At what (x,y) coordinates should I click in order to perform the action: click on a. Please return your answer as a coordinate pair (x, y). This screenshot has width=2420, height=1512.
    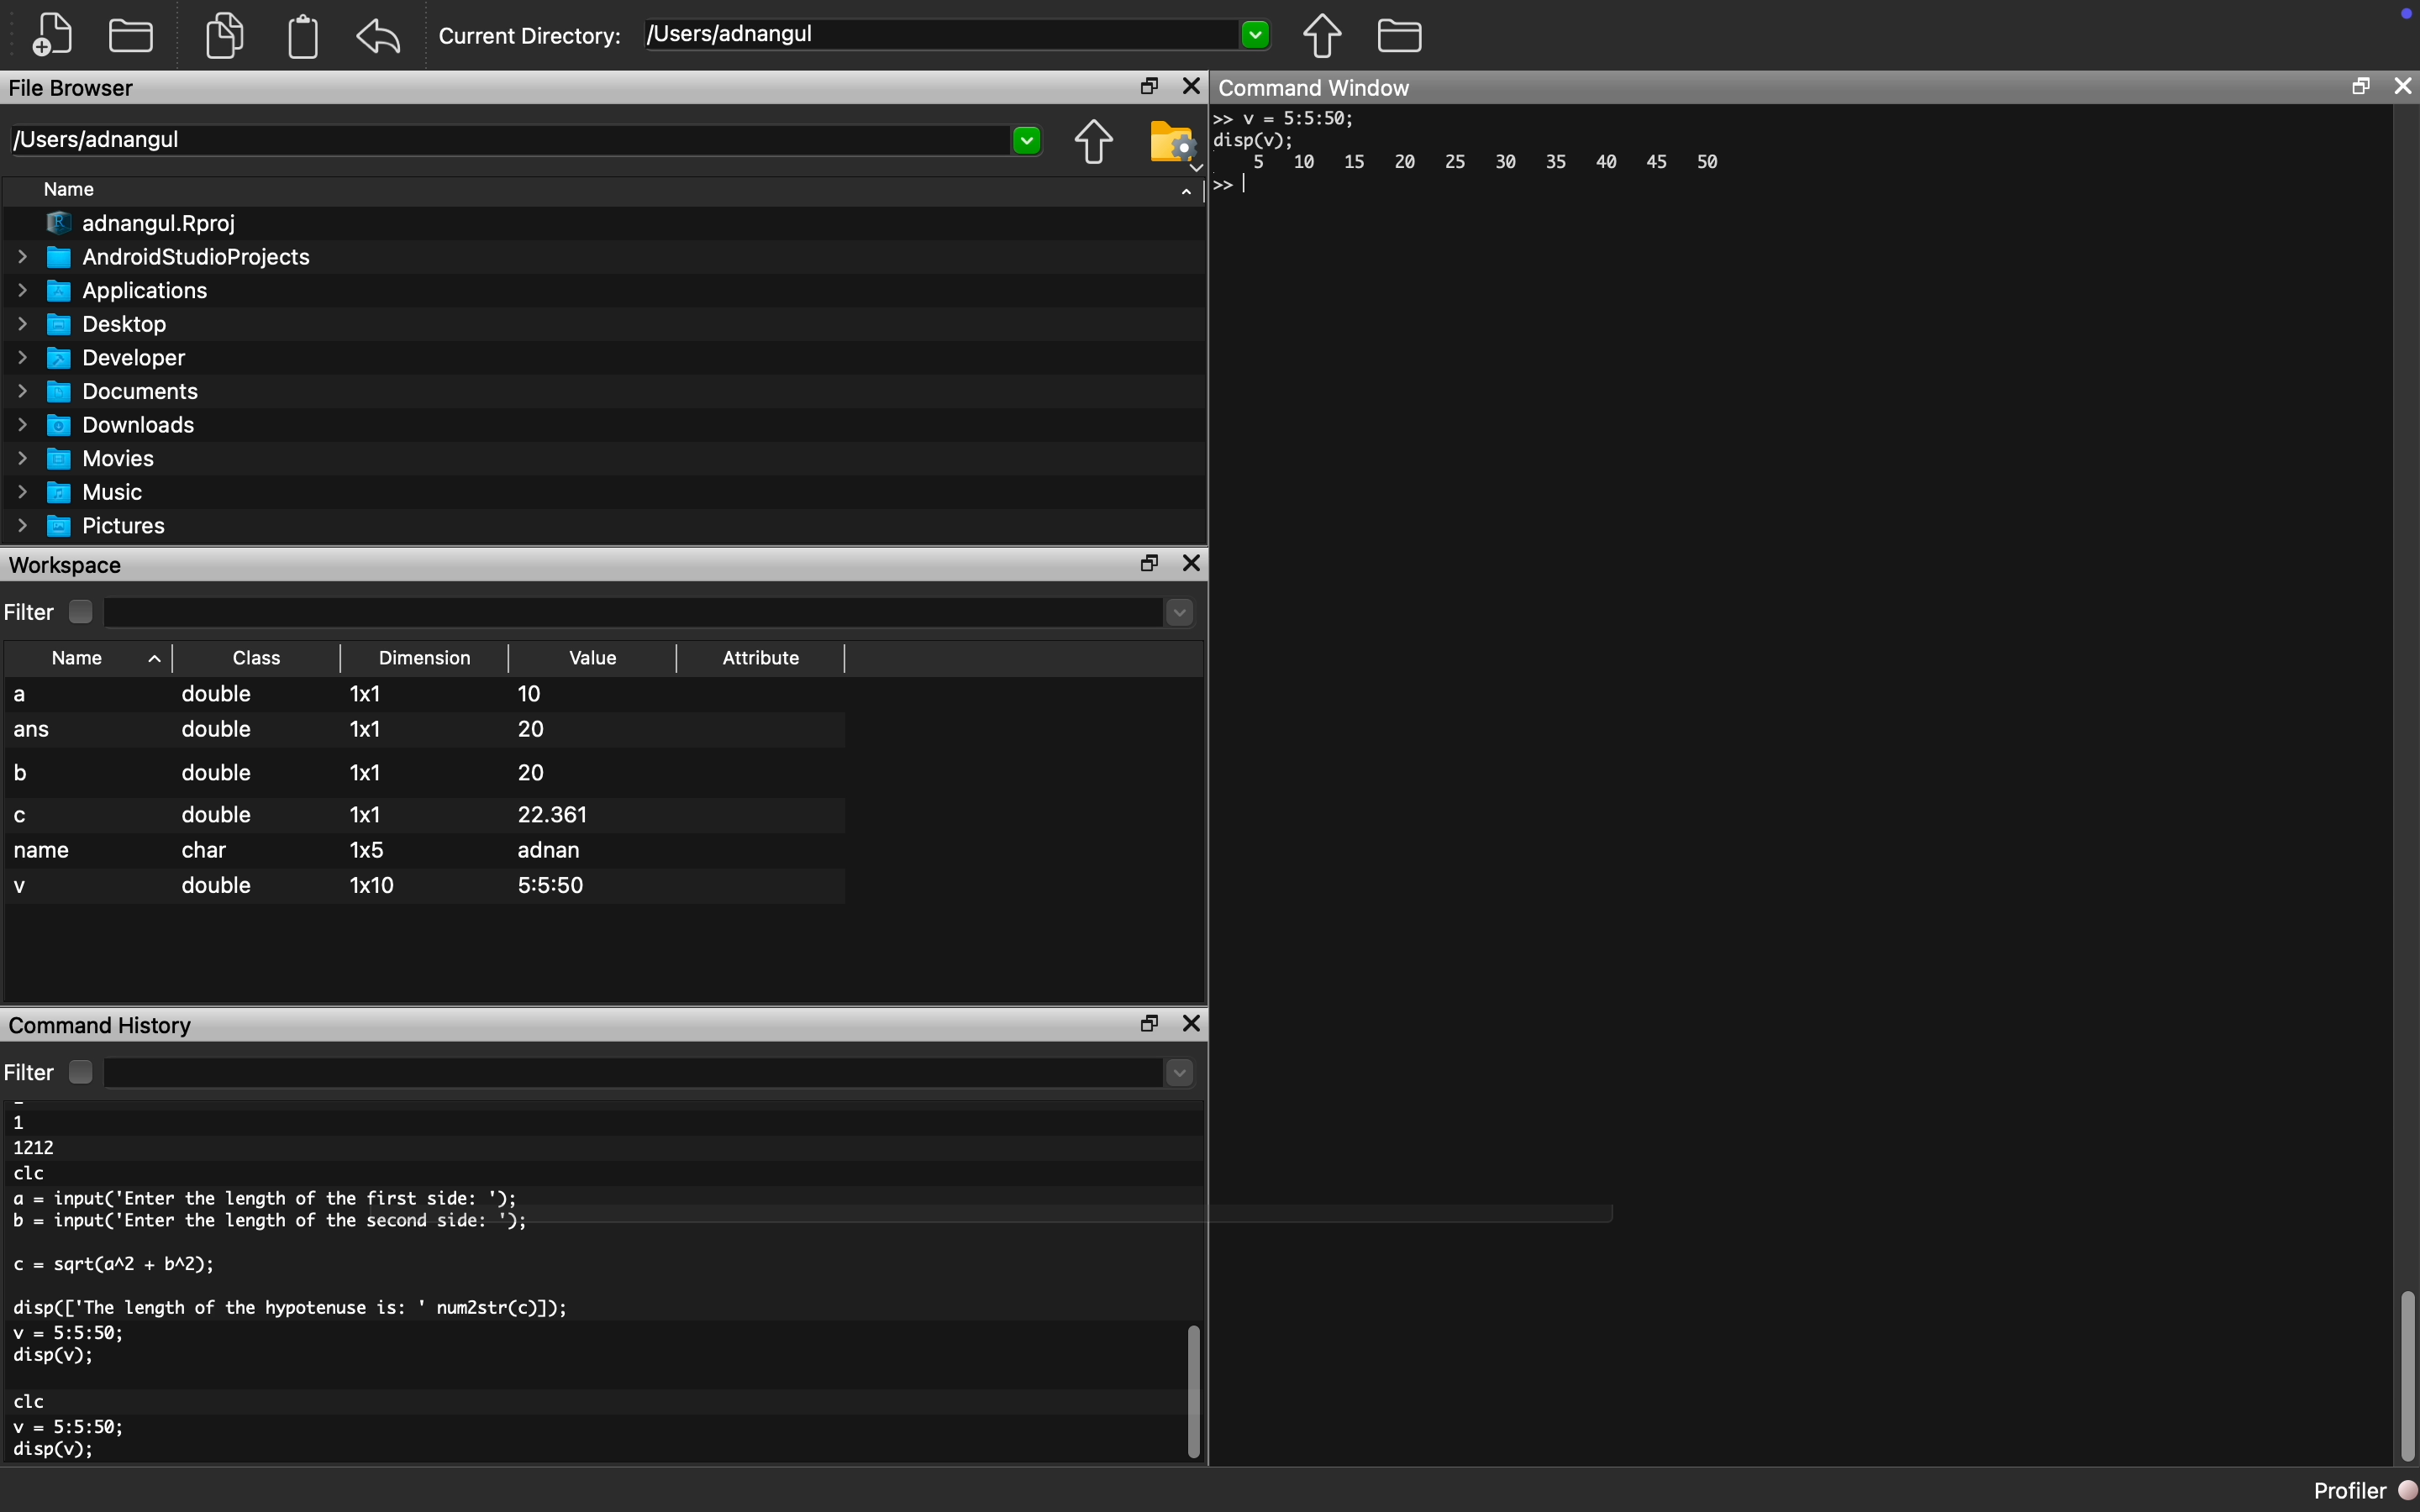
    Looking at the image, I should click on (23, 695).